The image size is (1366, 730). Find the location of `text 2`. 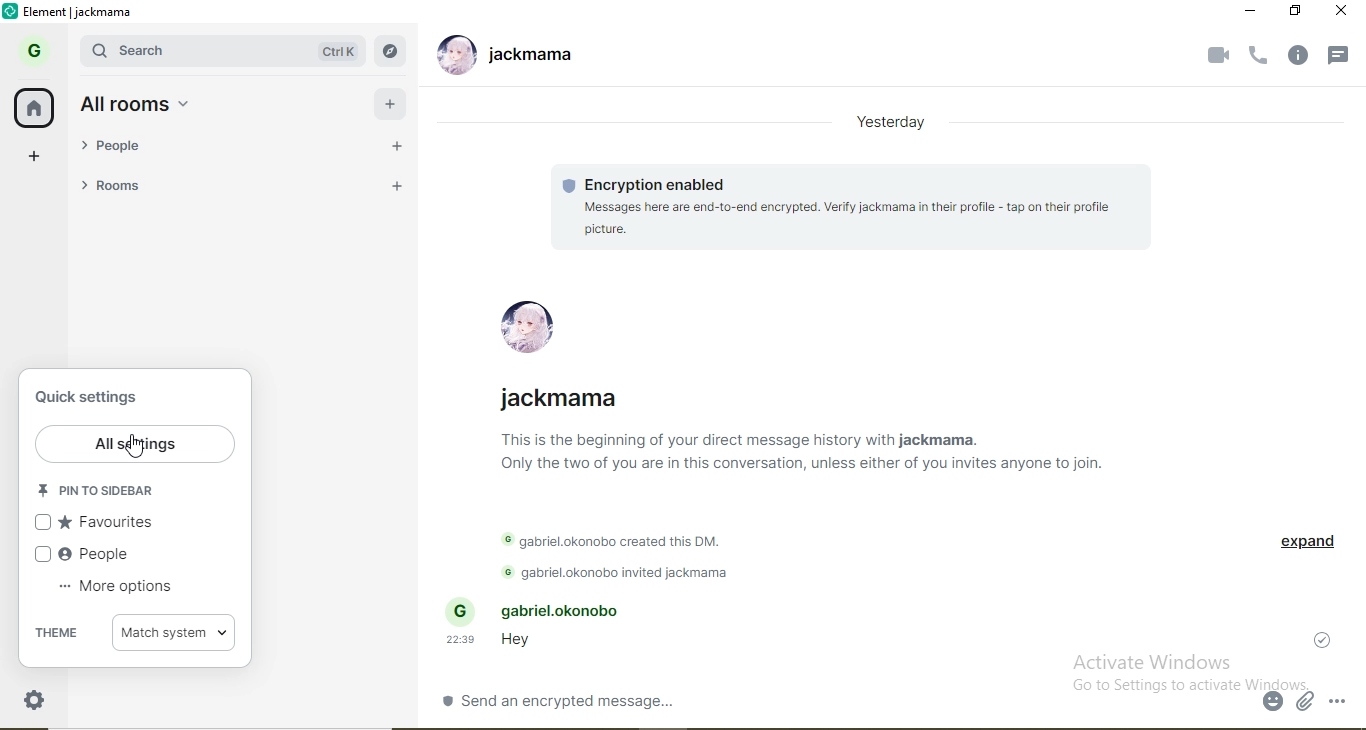

text 2 is located at coordinates (623, 535).